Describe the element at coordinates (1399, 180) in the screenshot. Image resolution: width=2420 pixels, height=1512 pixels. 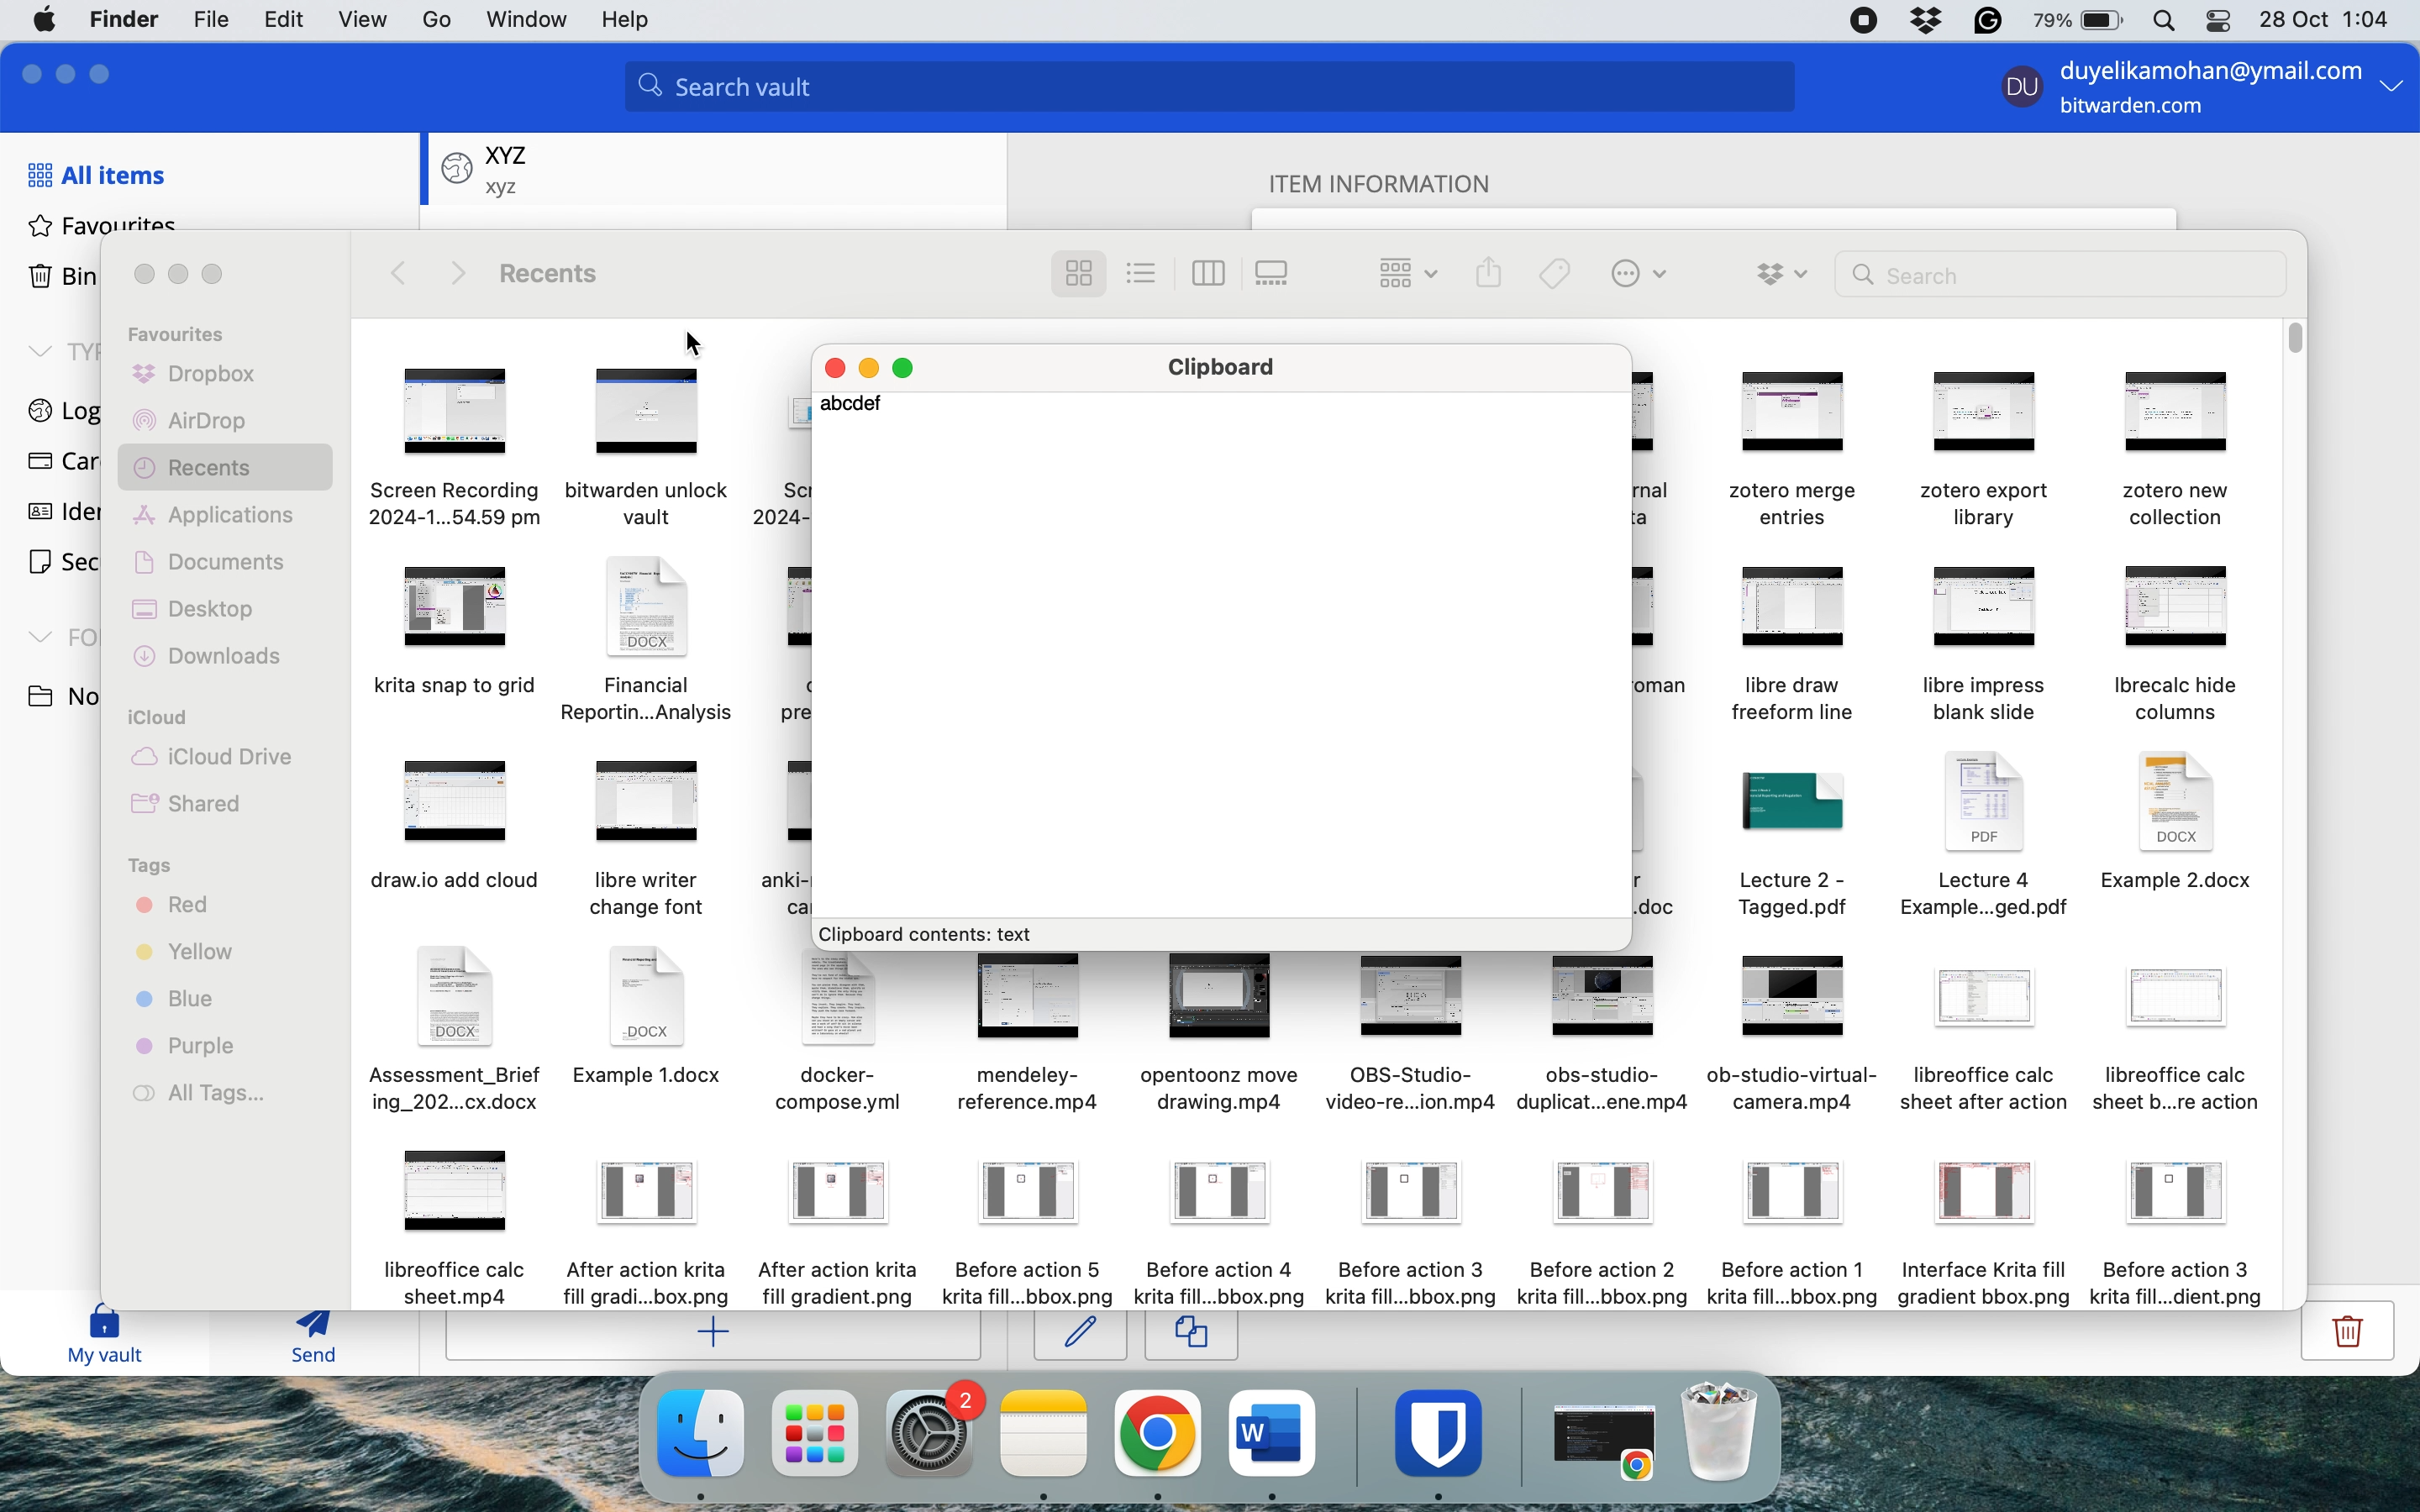
I see `item information` at that location.